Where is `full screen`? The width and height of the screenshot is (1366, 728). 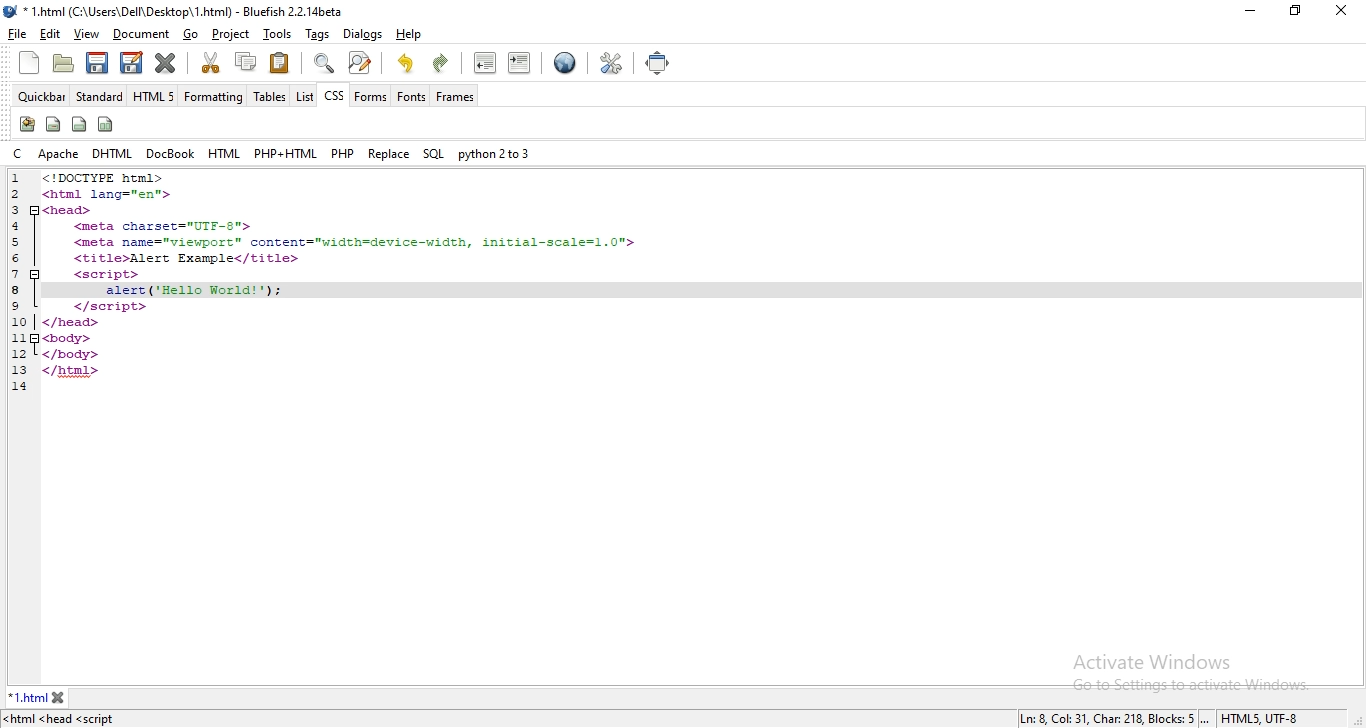
full screen is located at coordinates (663, 64).